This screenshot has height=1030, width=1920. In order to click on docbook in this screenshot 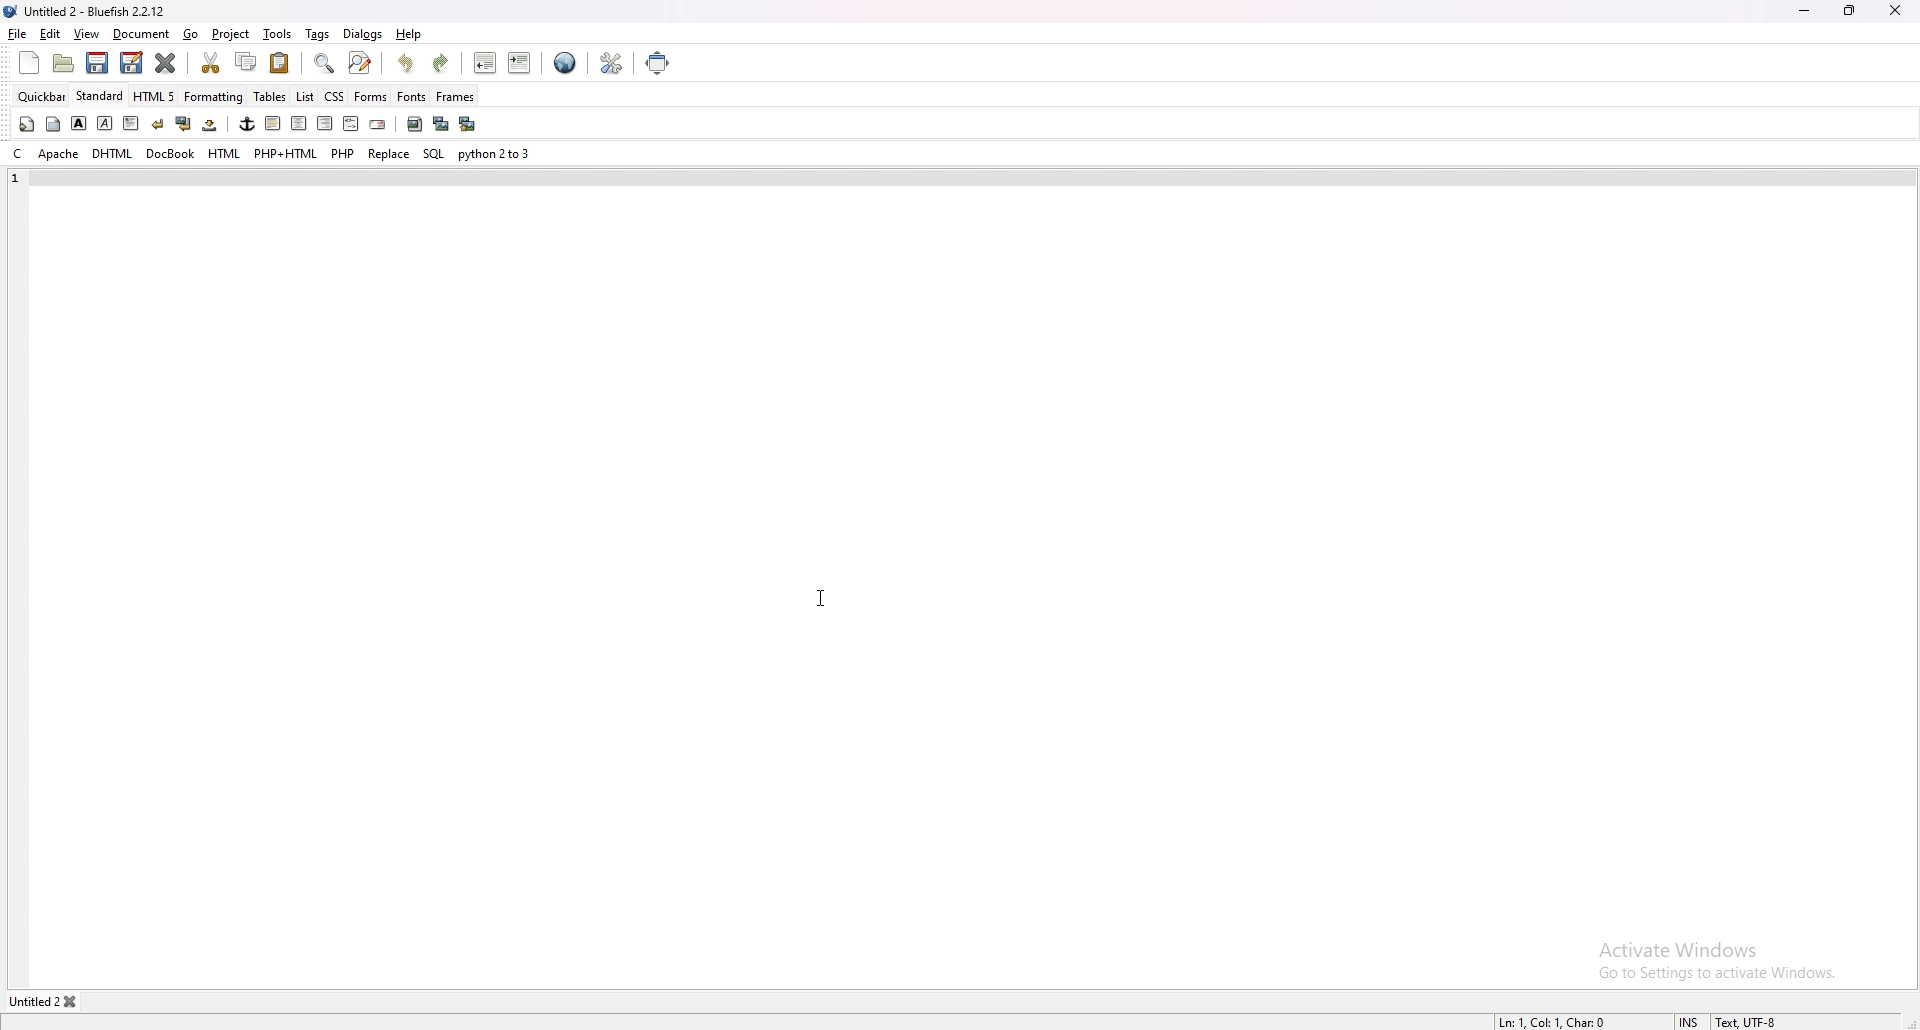, I will do `click(170, 155)`.